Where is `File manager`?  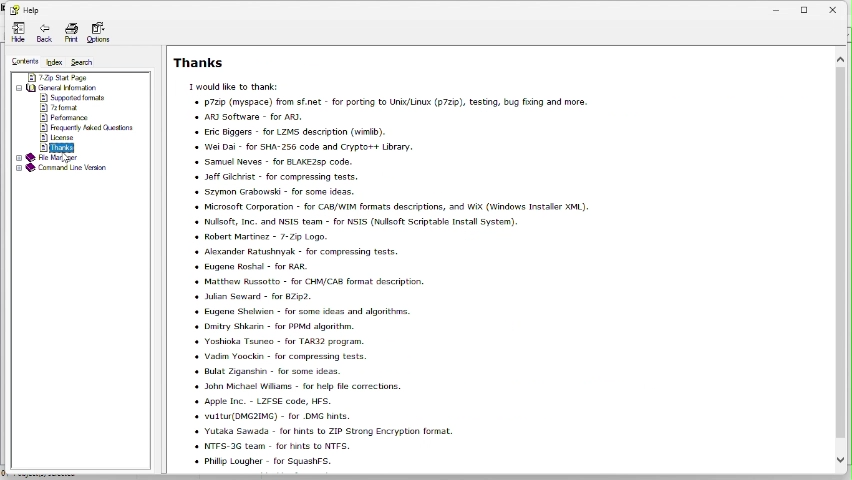 File manager is located at coordinates (50, 158).